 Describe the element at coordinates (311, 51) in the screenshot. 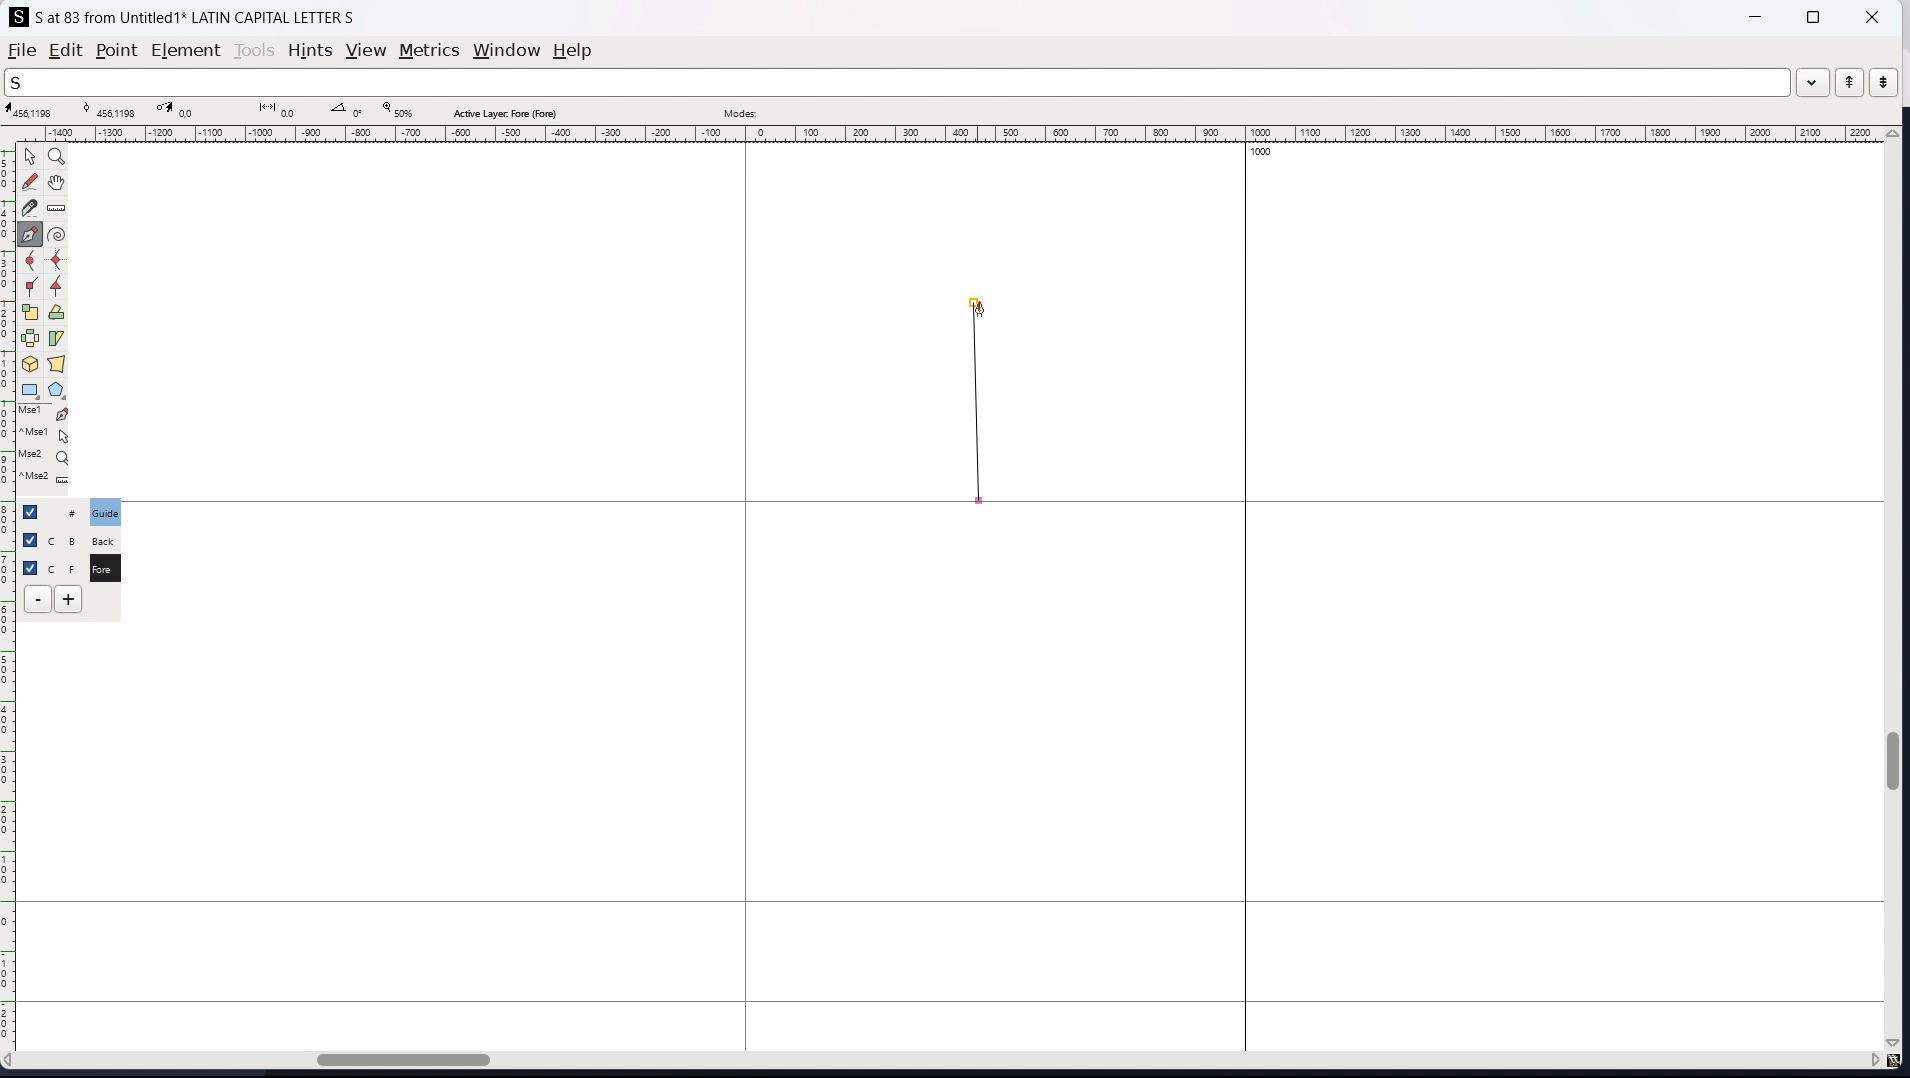

I see `hints` at that location.